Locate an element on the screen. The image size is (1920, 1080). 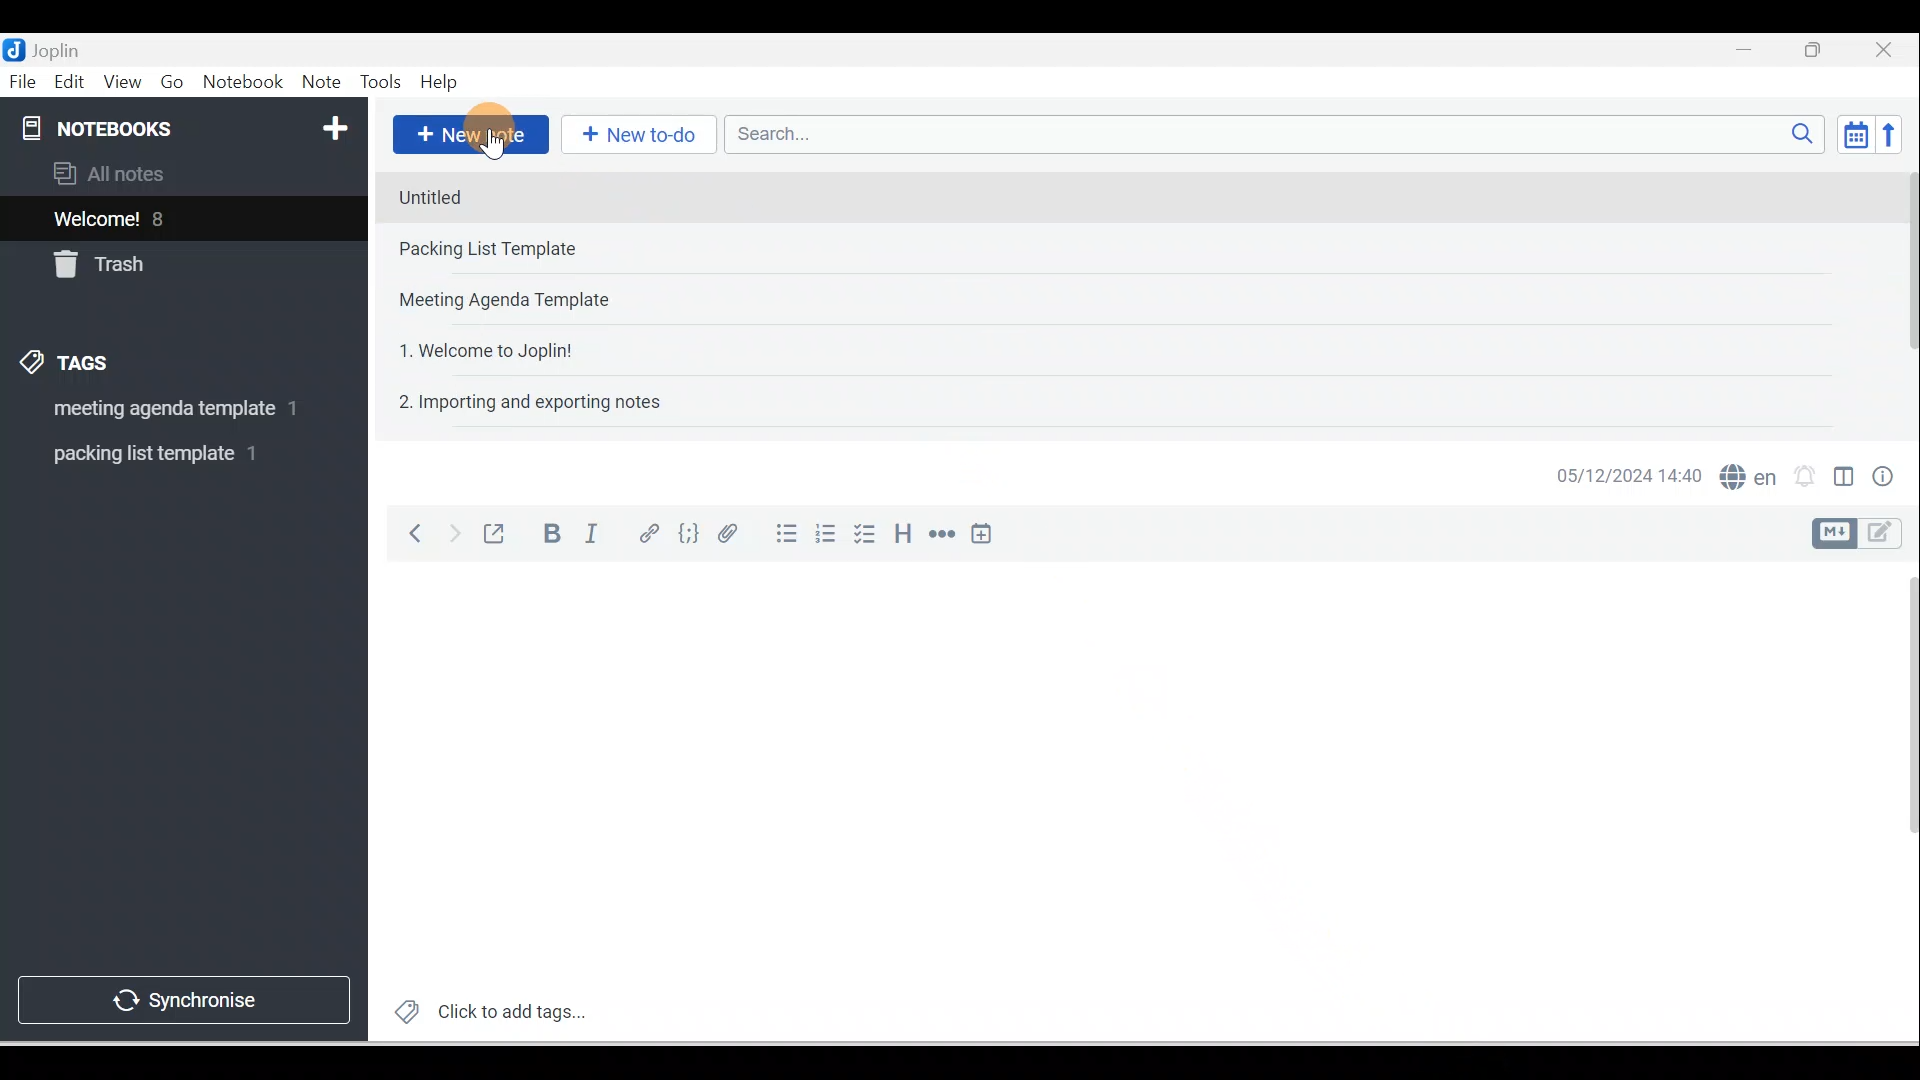
Note is located at coordinates (319, 83).